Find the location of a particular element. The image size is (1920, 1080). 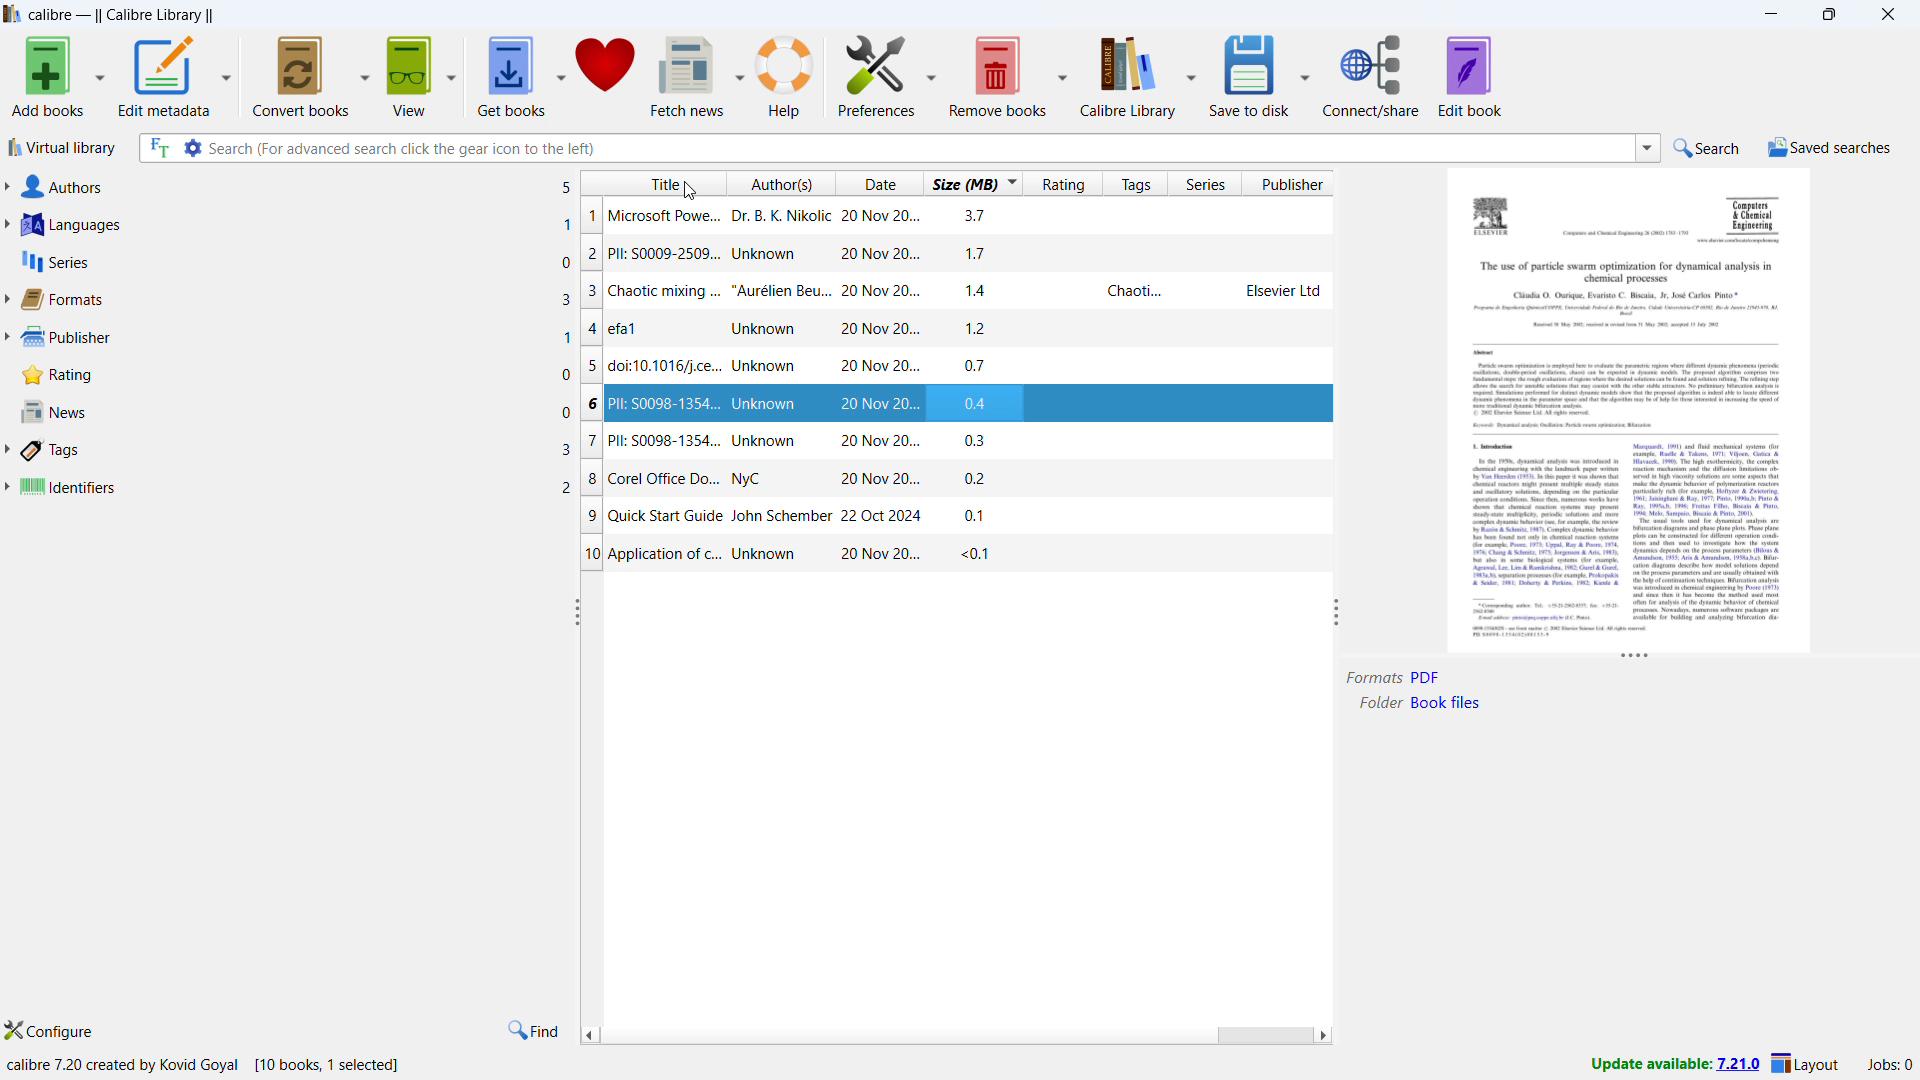

Microsoft Powe... Dr. B. K. Nikolic 20 Nov 20... is located at coordinates (767, 215).